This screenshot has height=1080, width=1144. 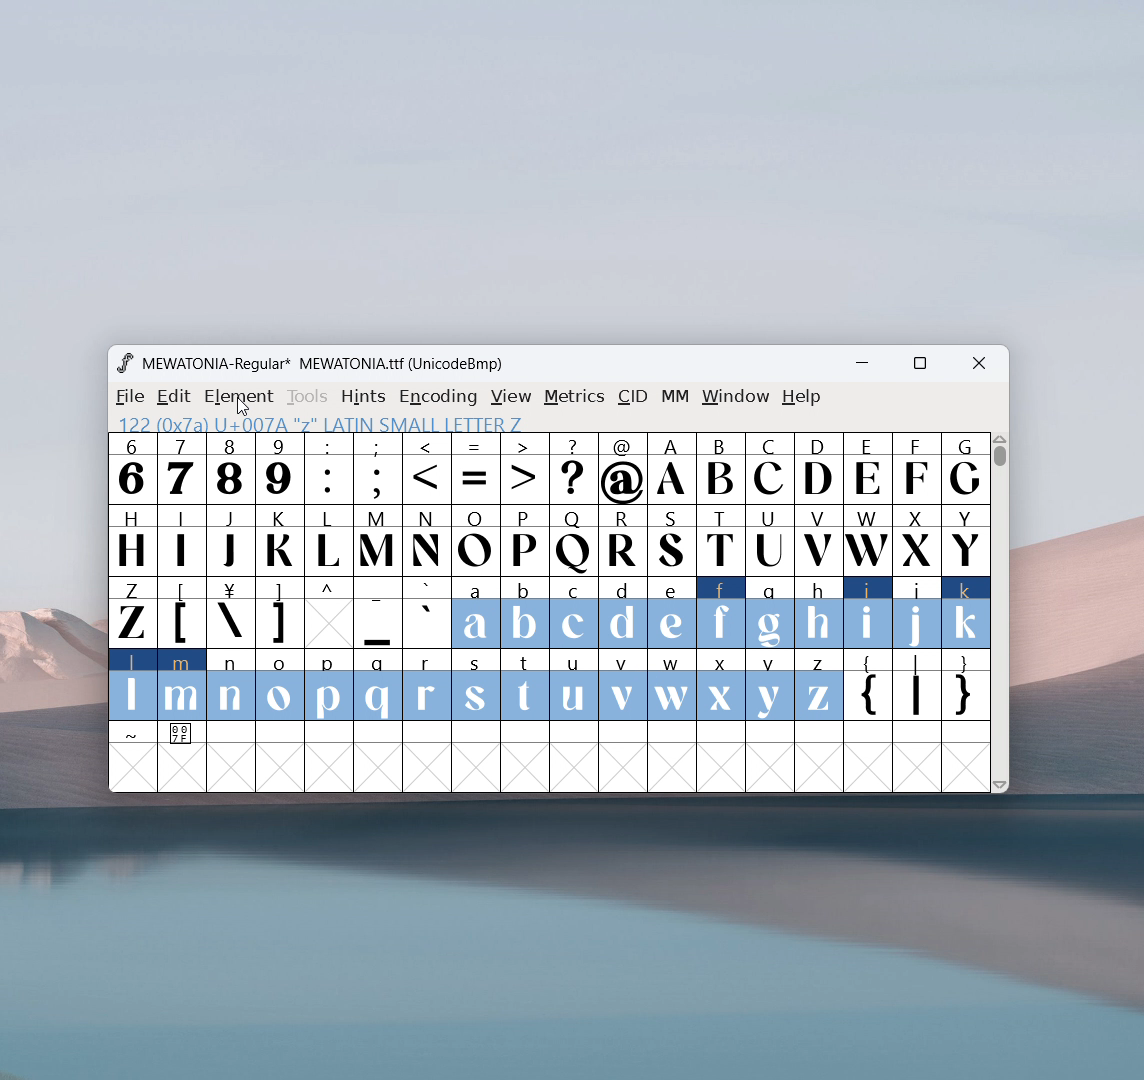 I want to click on encoding, so click(x=438, y=395).